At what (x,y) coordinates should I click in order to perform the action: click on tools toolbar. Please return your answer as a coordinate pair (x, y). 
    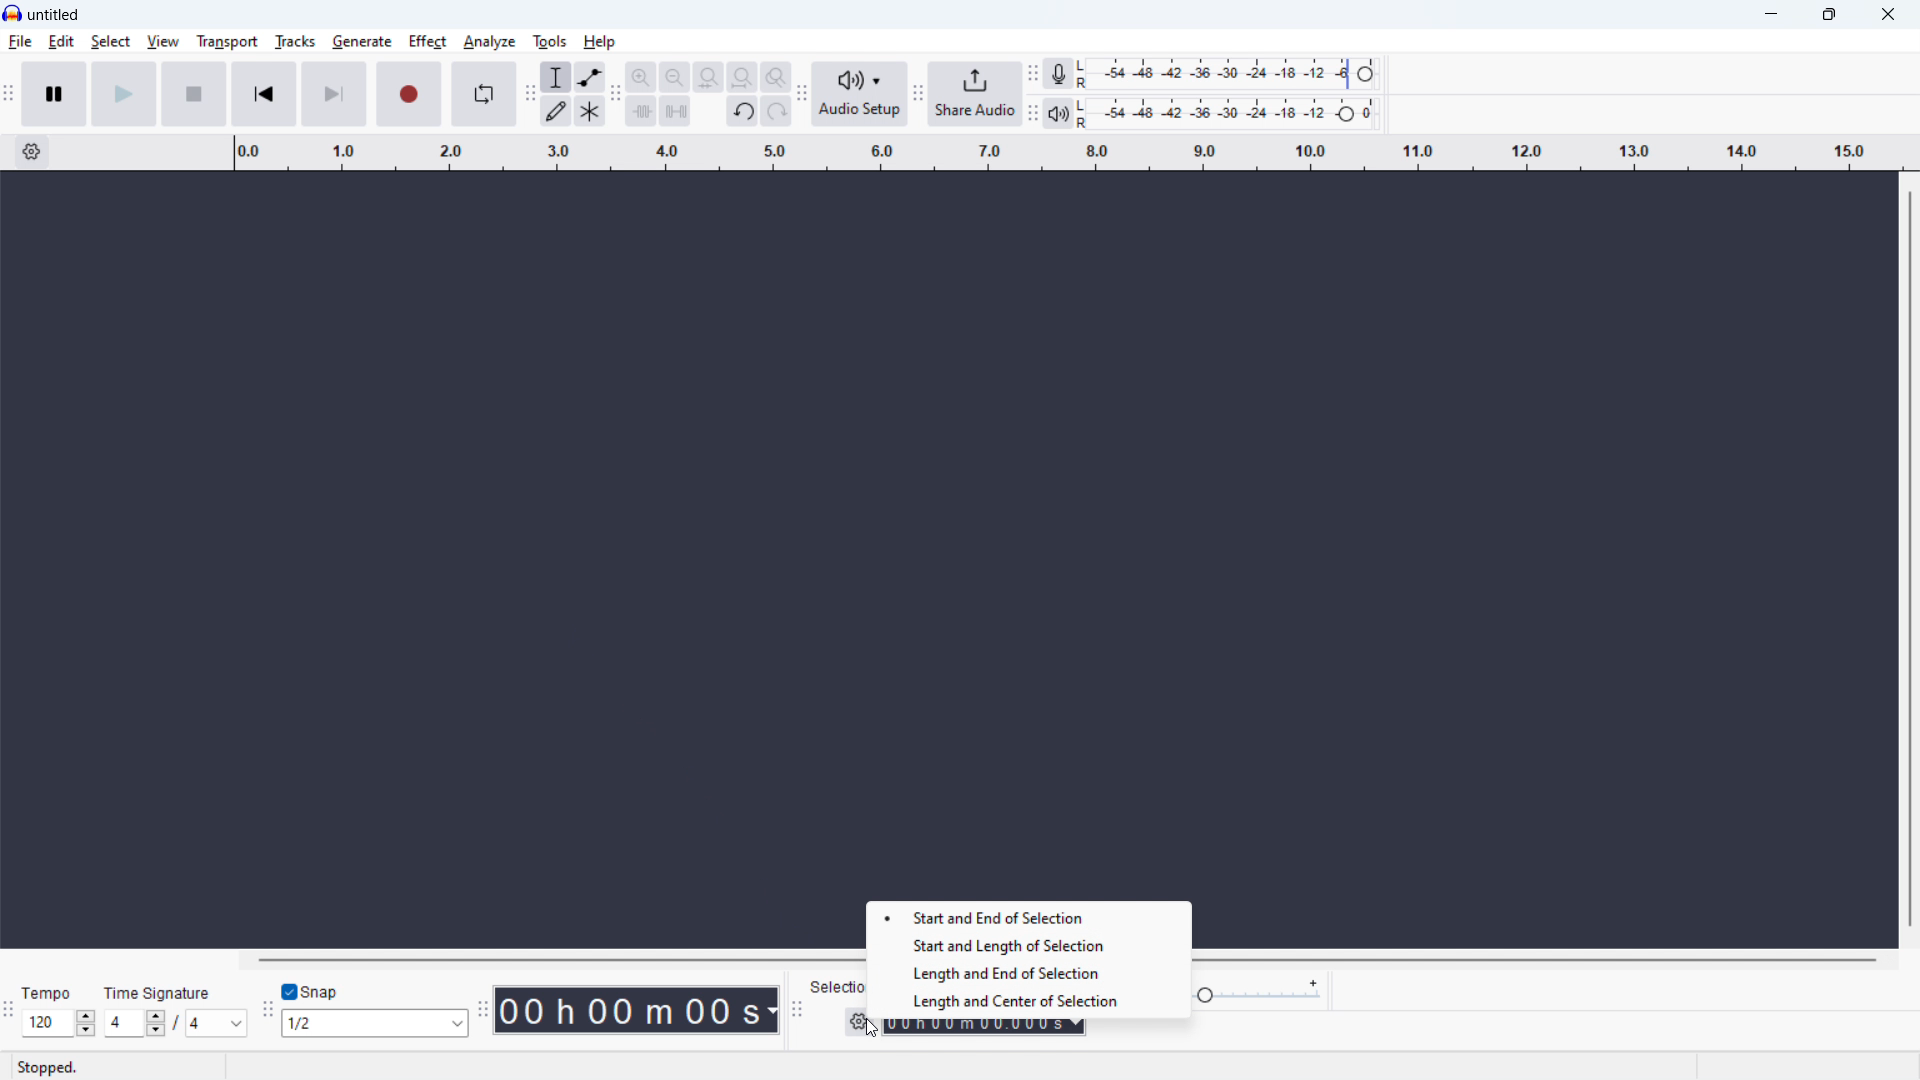
    Looking at the image, I should click on (528, 95).